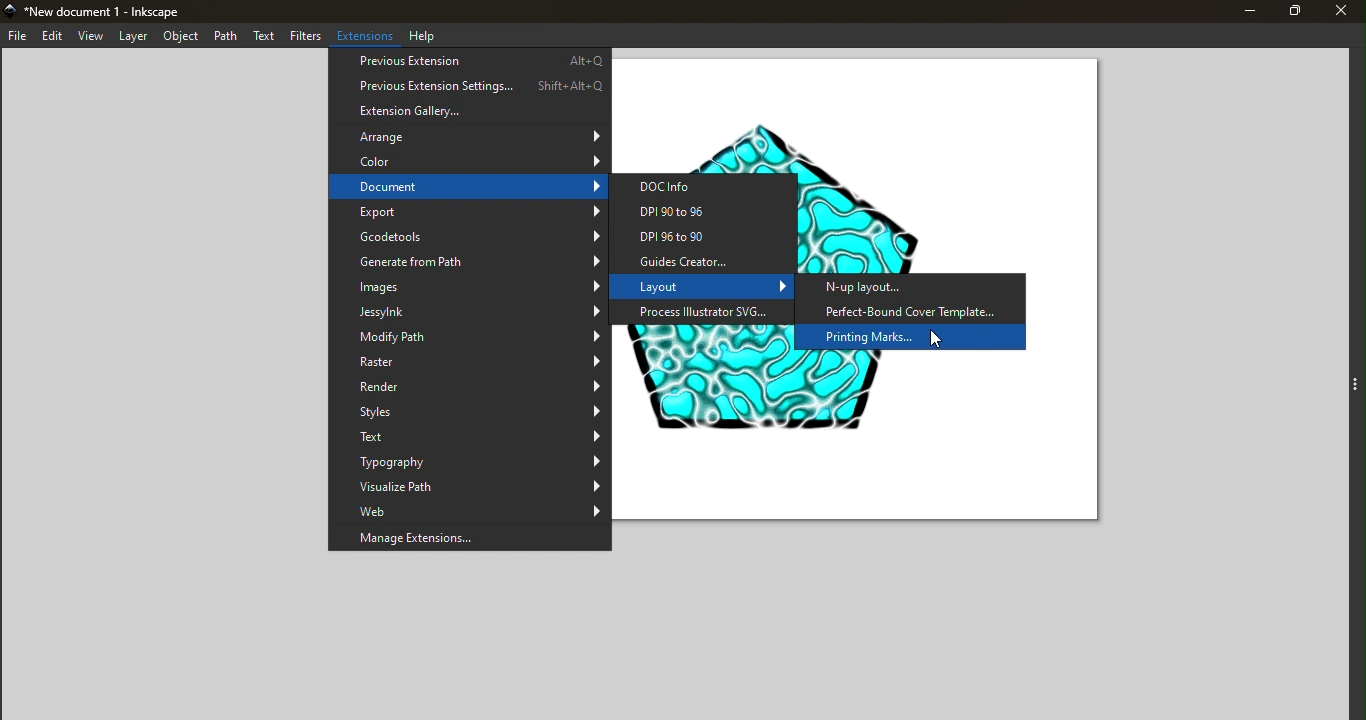  What do you see at coordinates (468, 137) in the screenshot?
I see `Arrange` at bounding box center [468, 137].